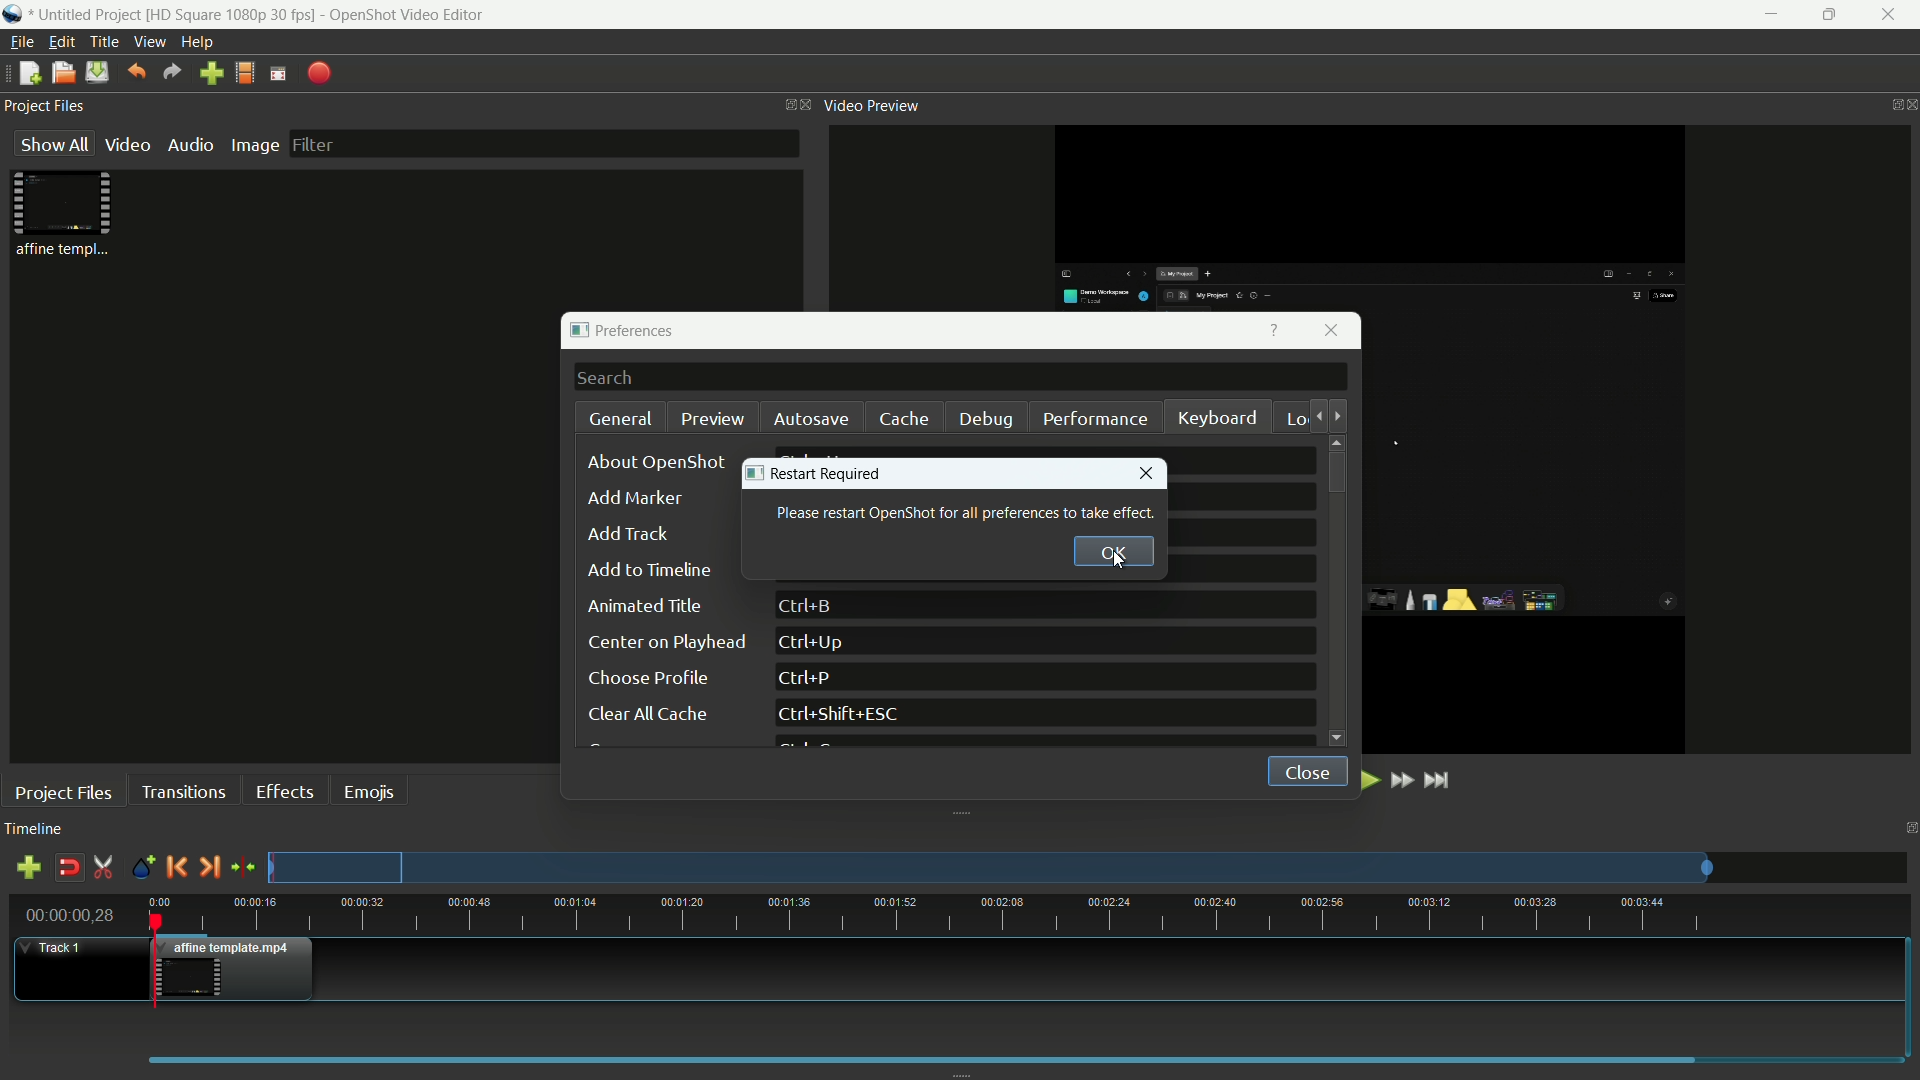 Image resolution: width=1920 pixels, height=1080 pixels. I want to click on center on playhead, so click(664, 642).